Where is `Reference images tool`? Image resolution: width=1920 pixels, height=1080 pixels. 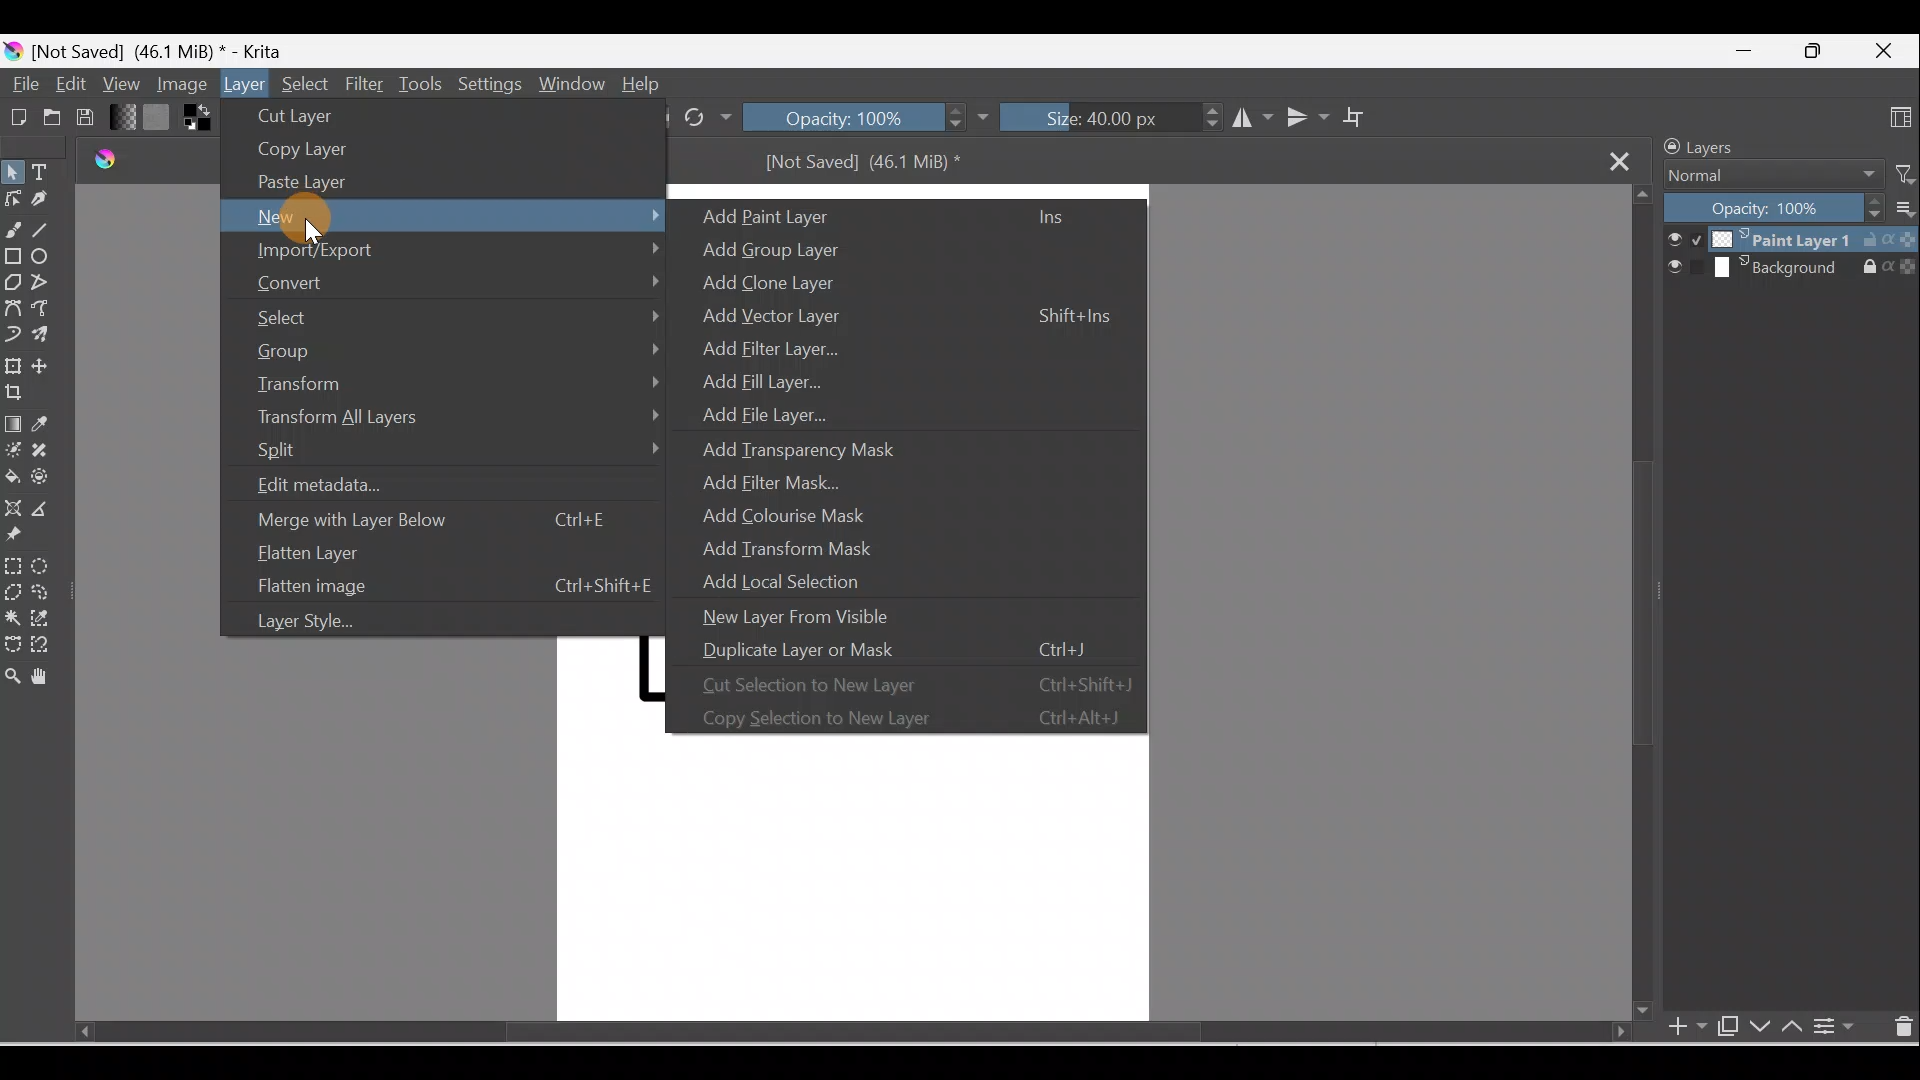
Reference images tool is located at coordinates (18, 537).